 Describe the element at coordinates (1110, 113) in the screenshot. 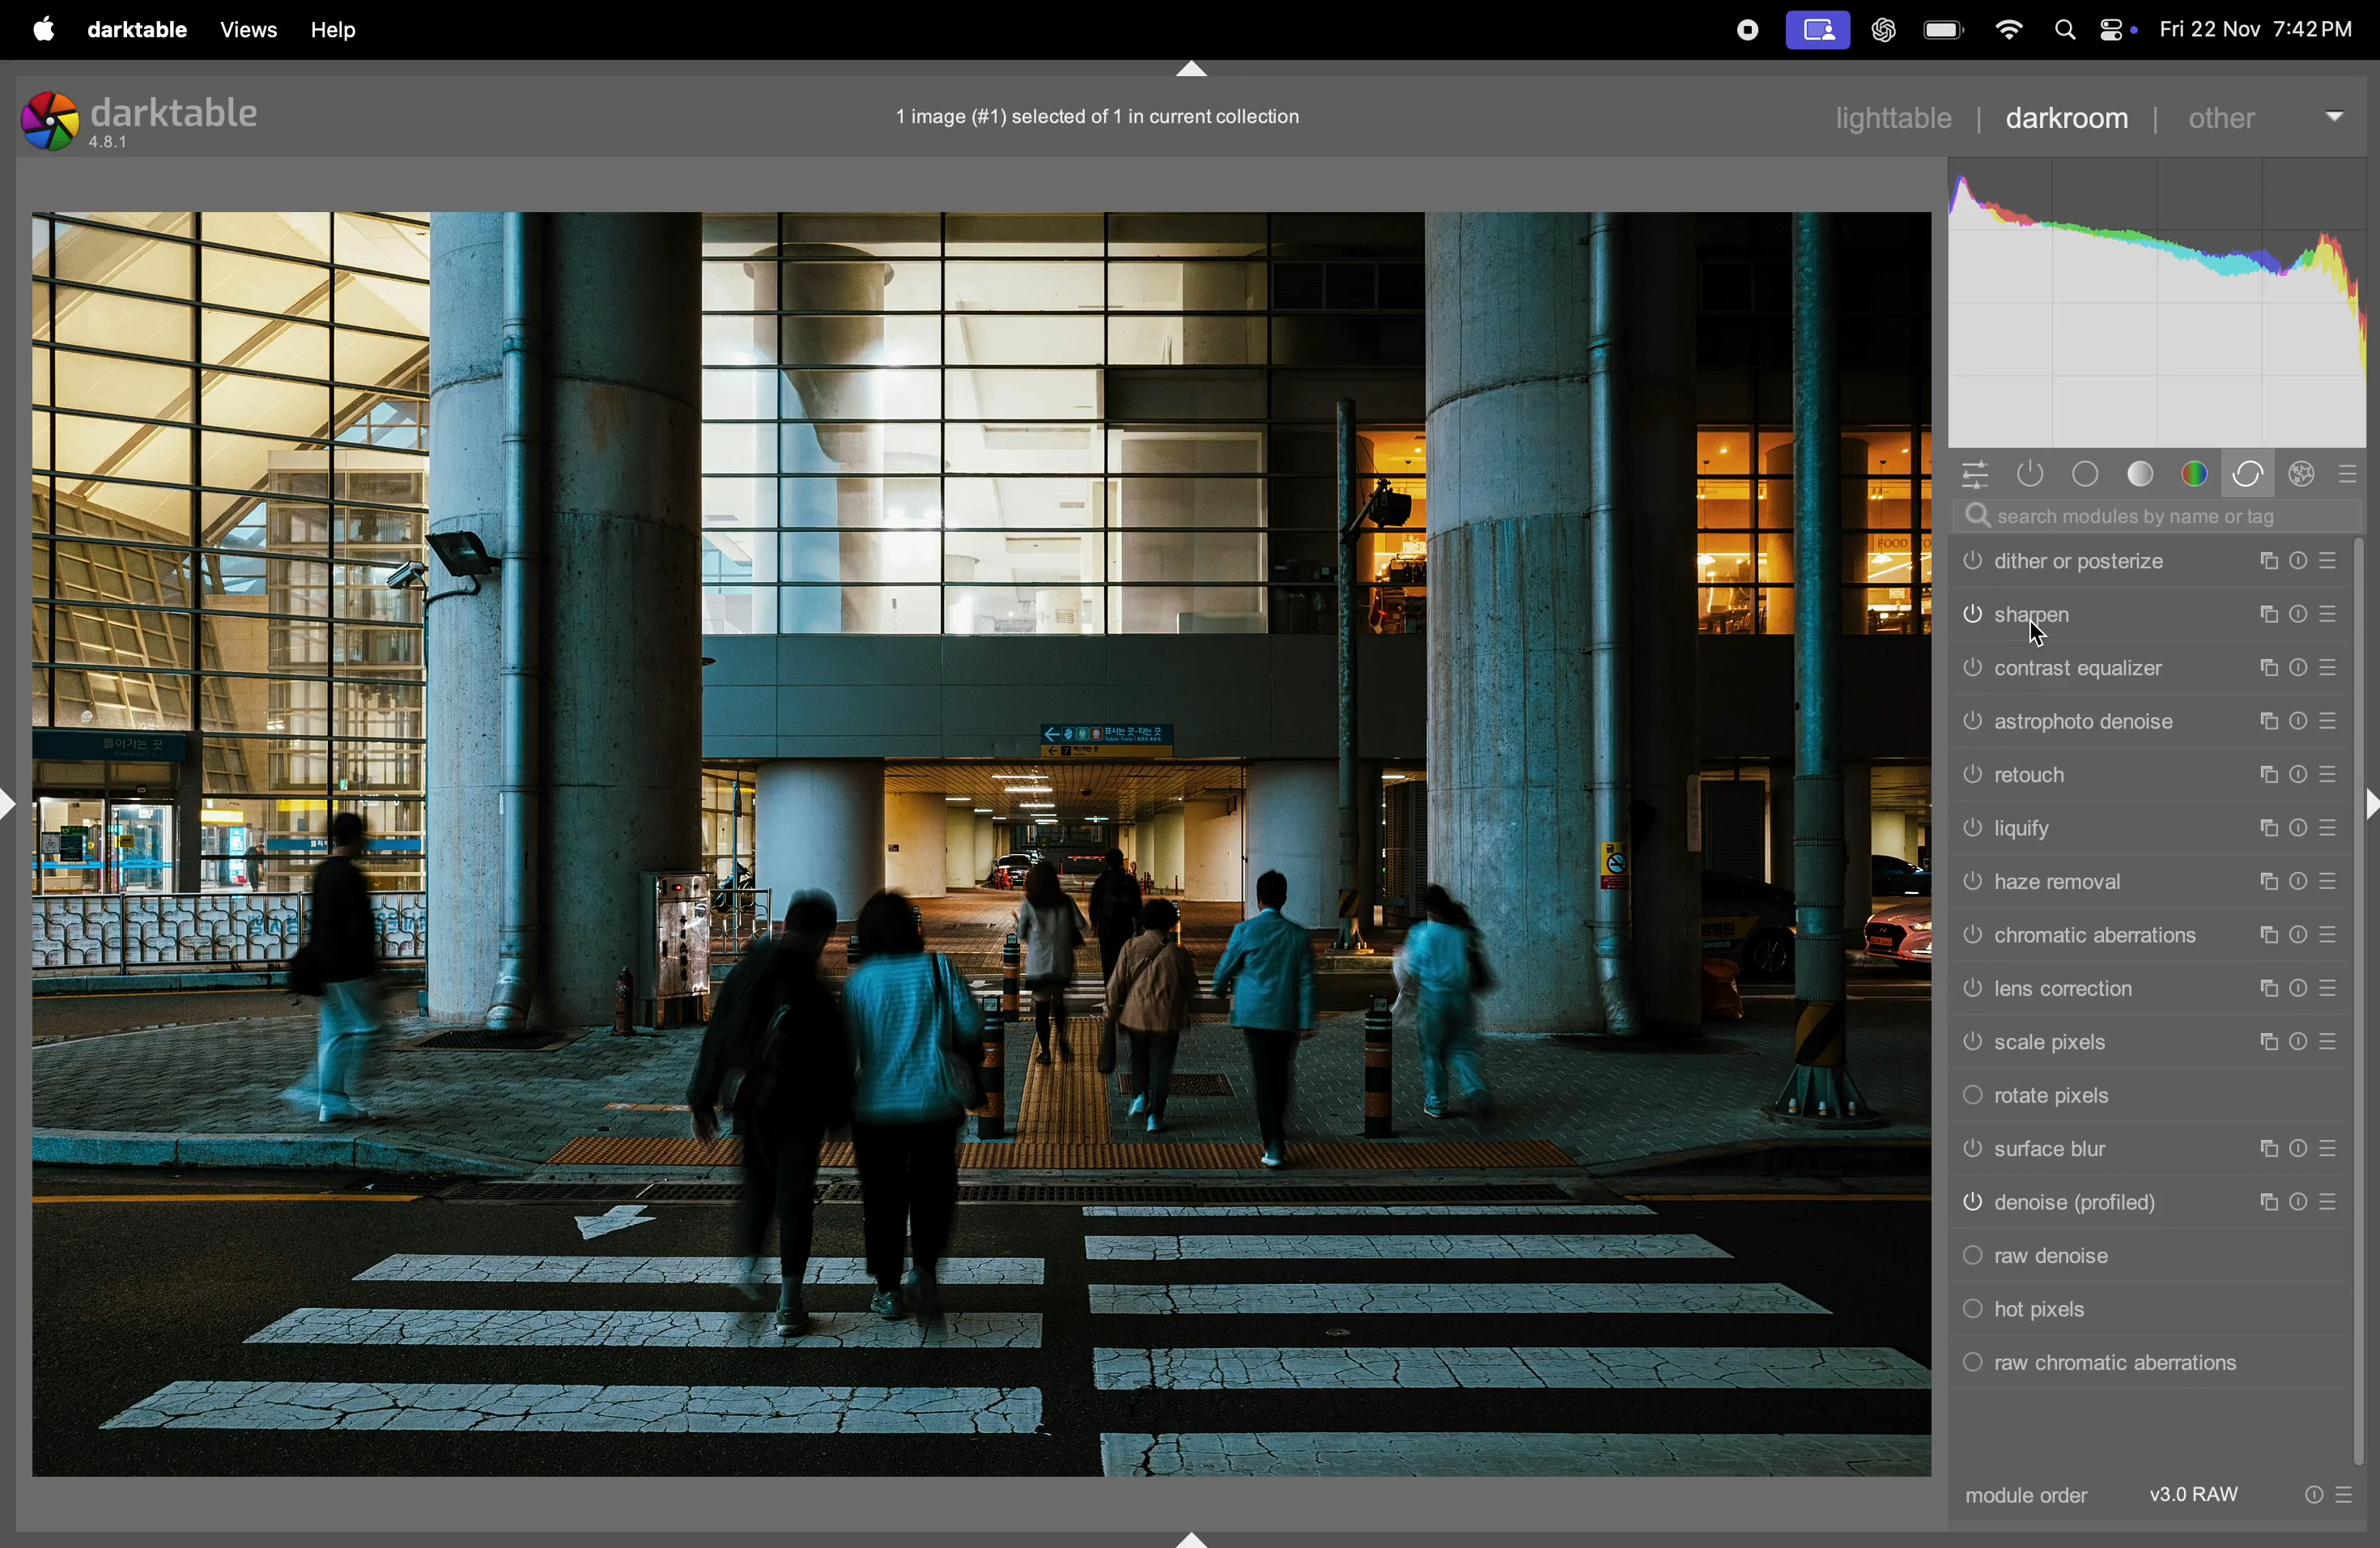

I see `1 image` at that location.